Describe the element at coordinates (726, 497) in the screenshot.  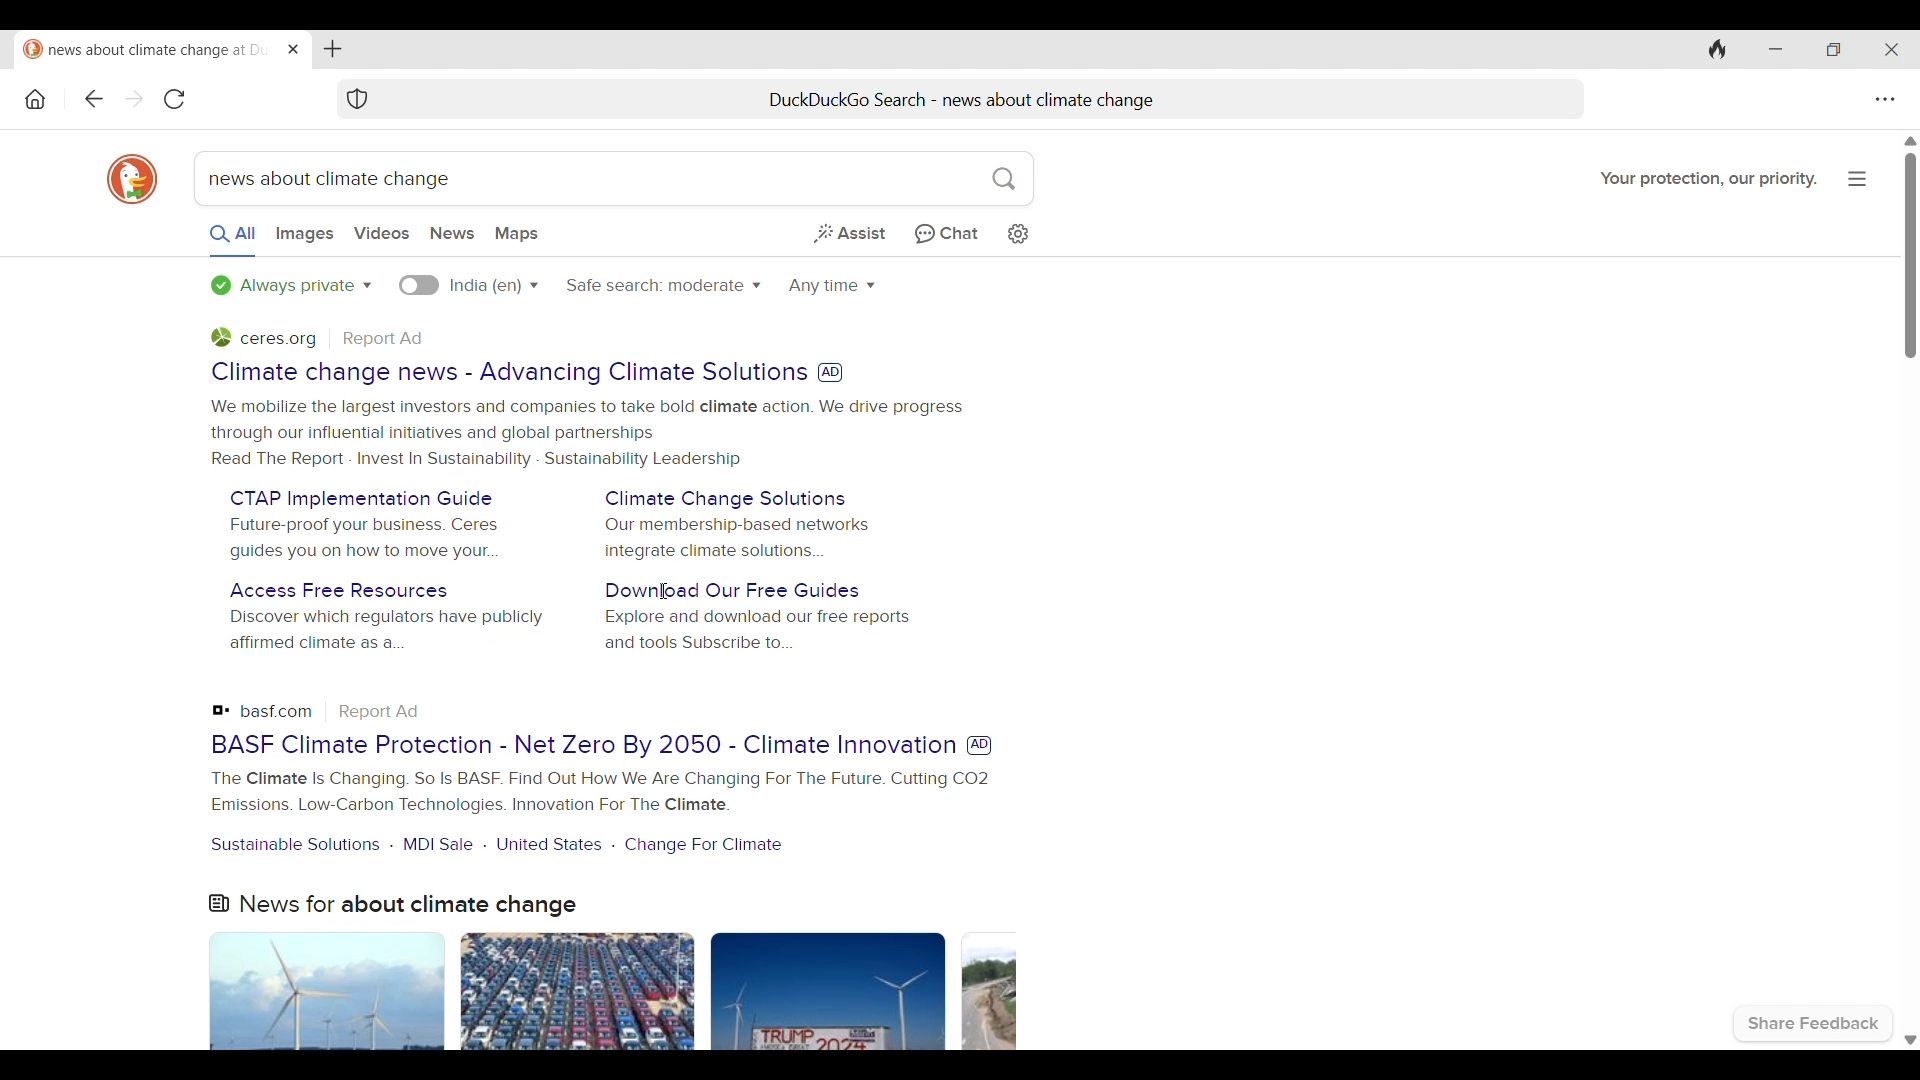
I see `Climate change solutions` at that location.